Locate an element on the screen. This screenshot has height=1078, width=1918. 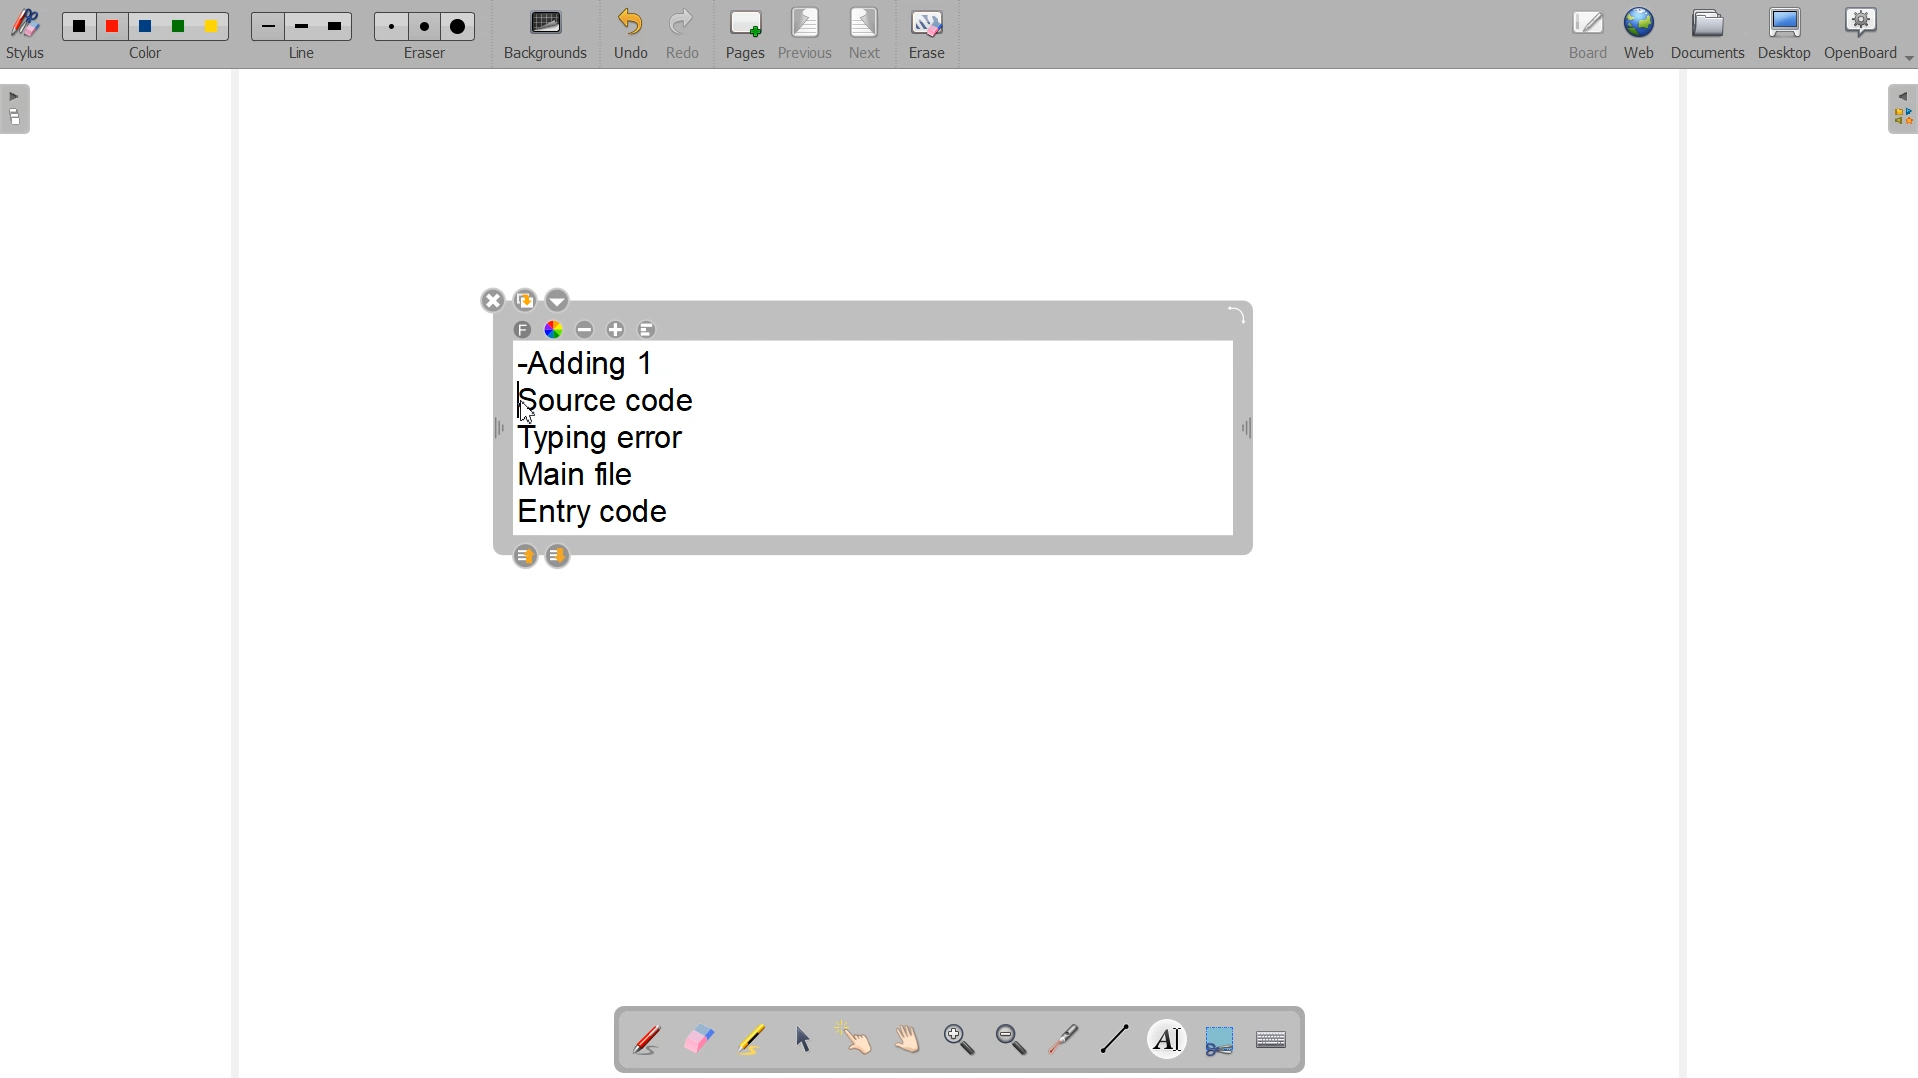
-Adding 1 Source code Typing error Main file Entry code is located at coordinates (609, 440).